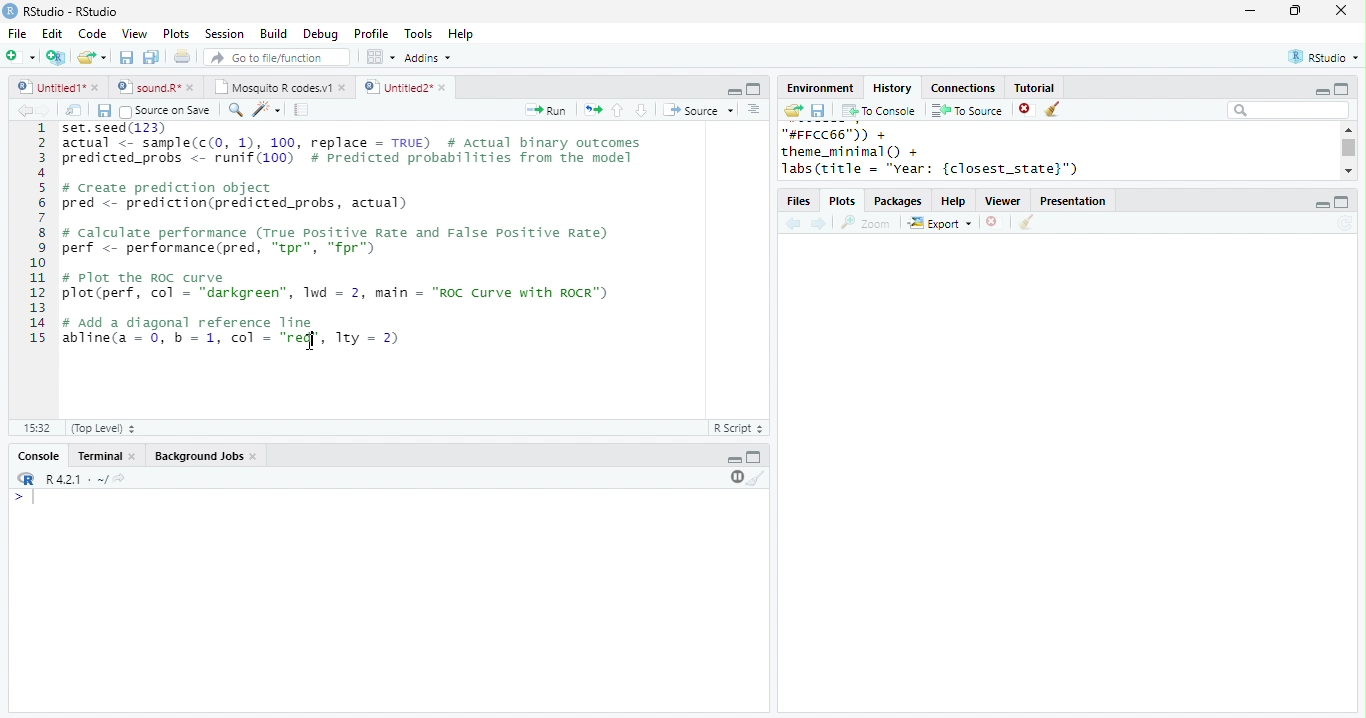 This screenshot has height=718, width=1366. What do you see at coordinates (818, 111) in the screenshot?
I see `save` at bounding box center [818, 111].